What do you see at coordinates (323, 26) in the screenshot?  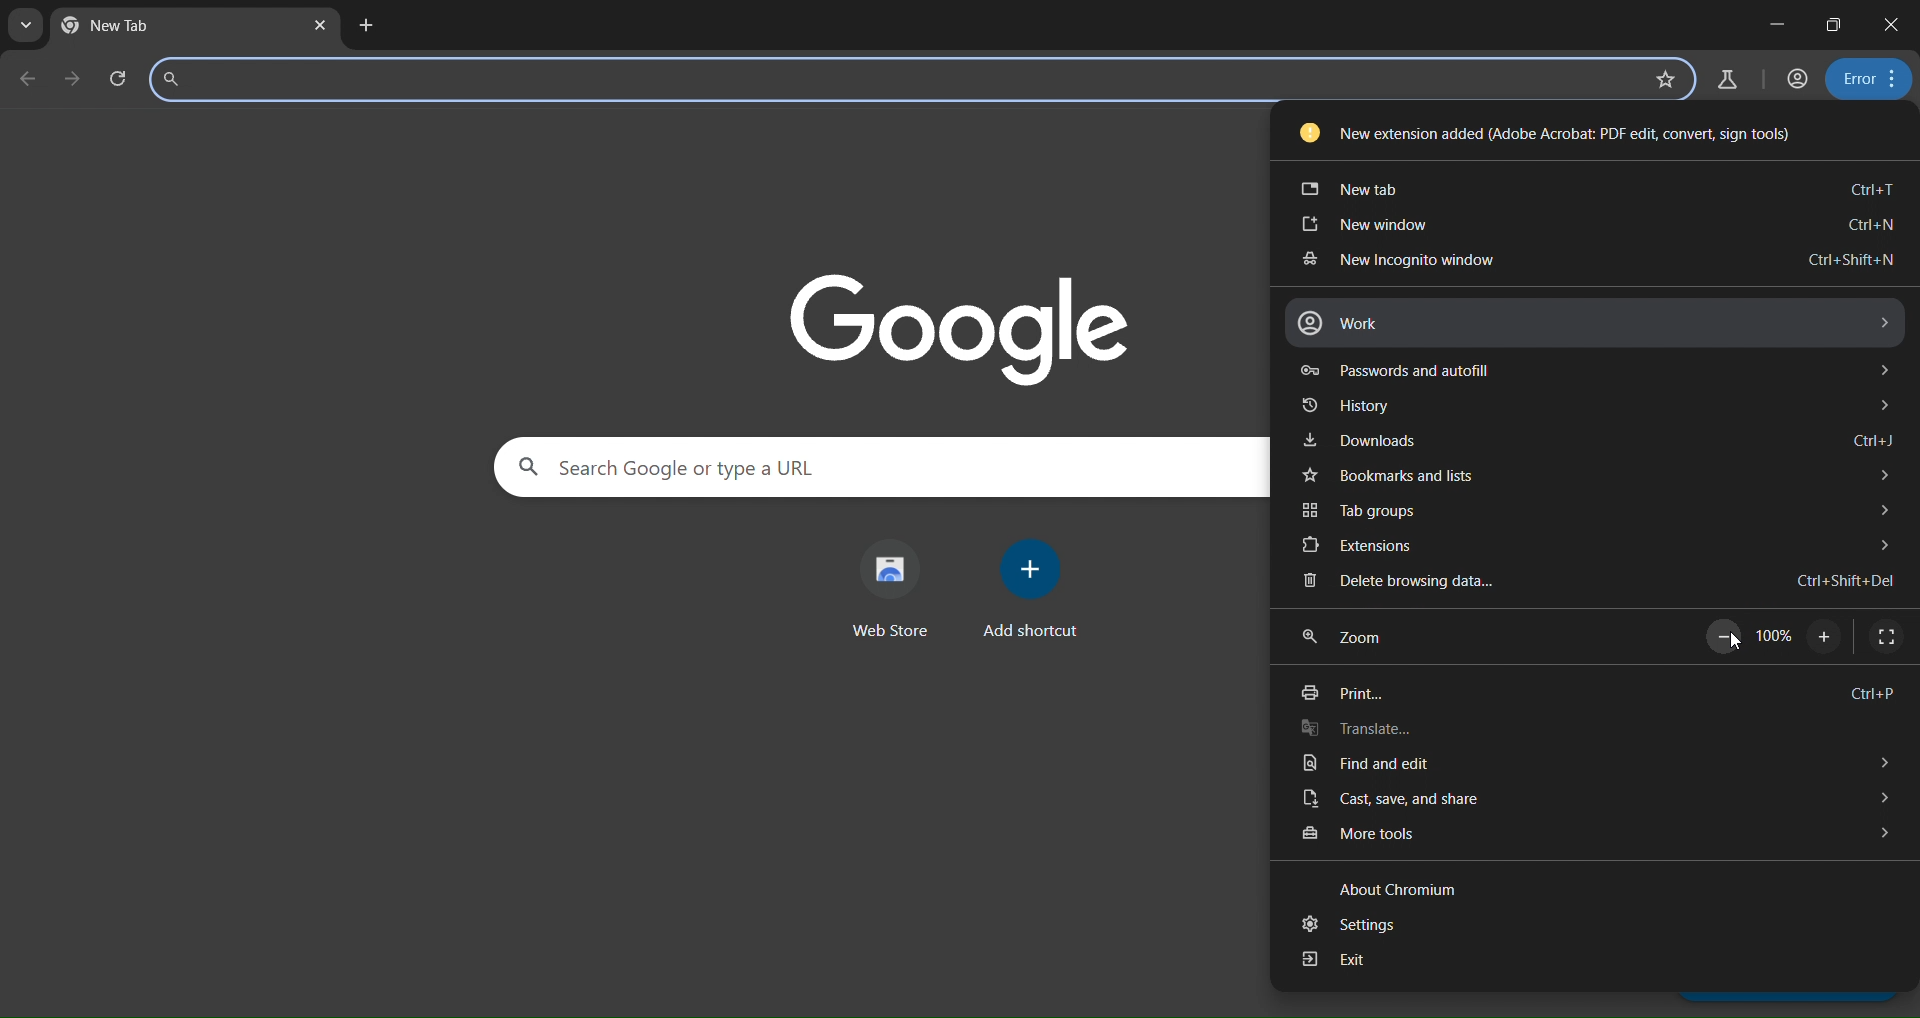 I see `close tab` at bounding box center [323, 26].